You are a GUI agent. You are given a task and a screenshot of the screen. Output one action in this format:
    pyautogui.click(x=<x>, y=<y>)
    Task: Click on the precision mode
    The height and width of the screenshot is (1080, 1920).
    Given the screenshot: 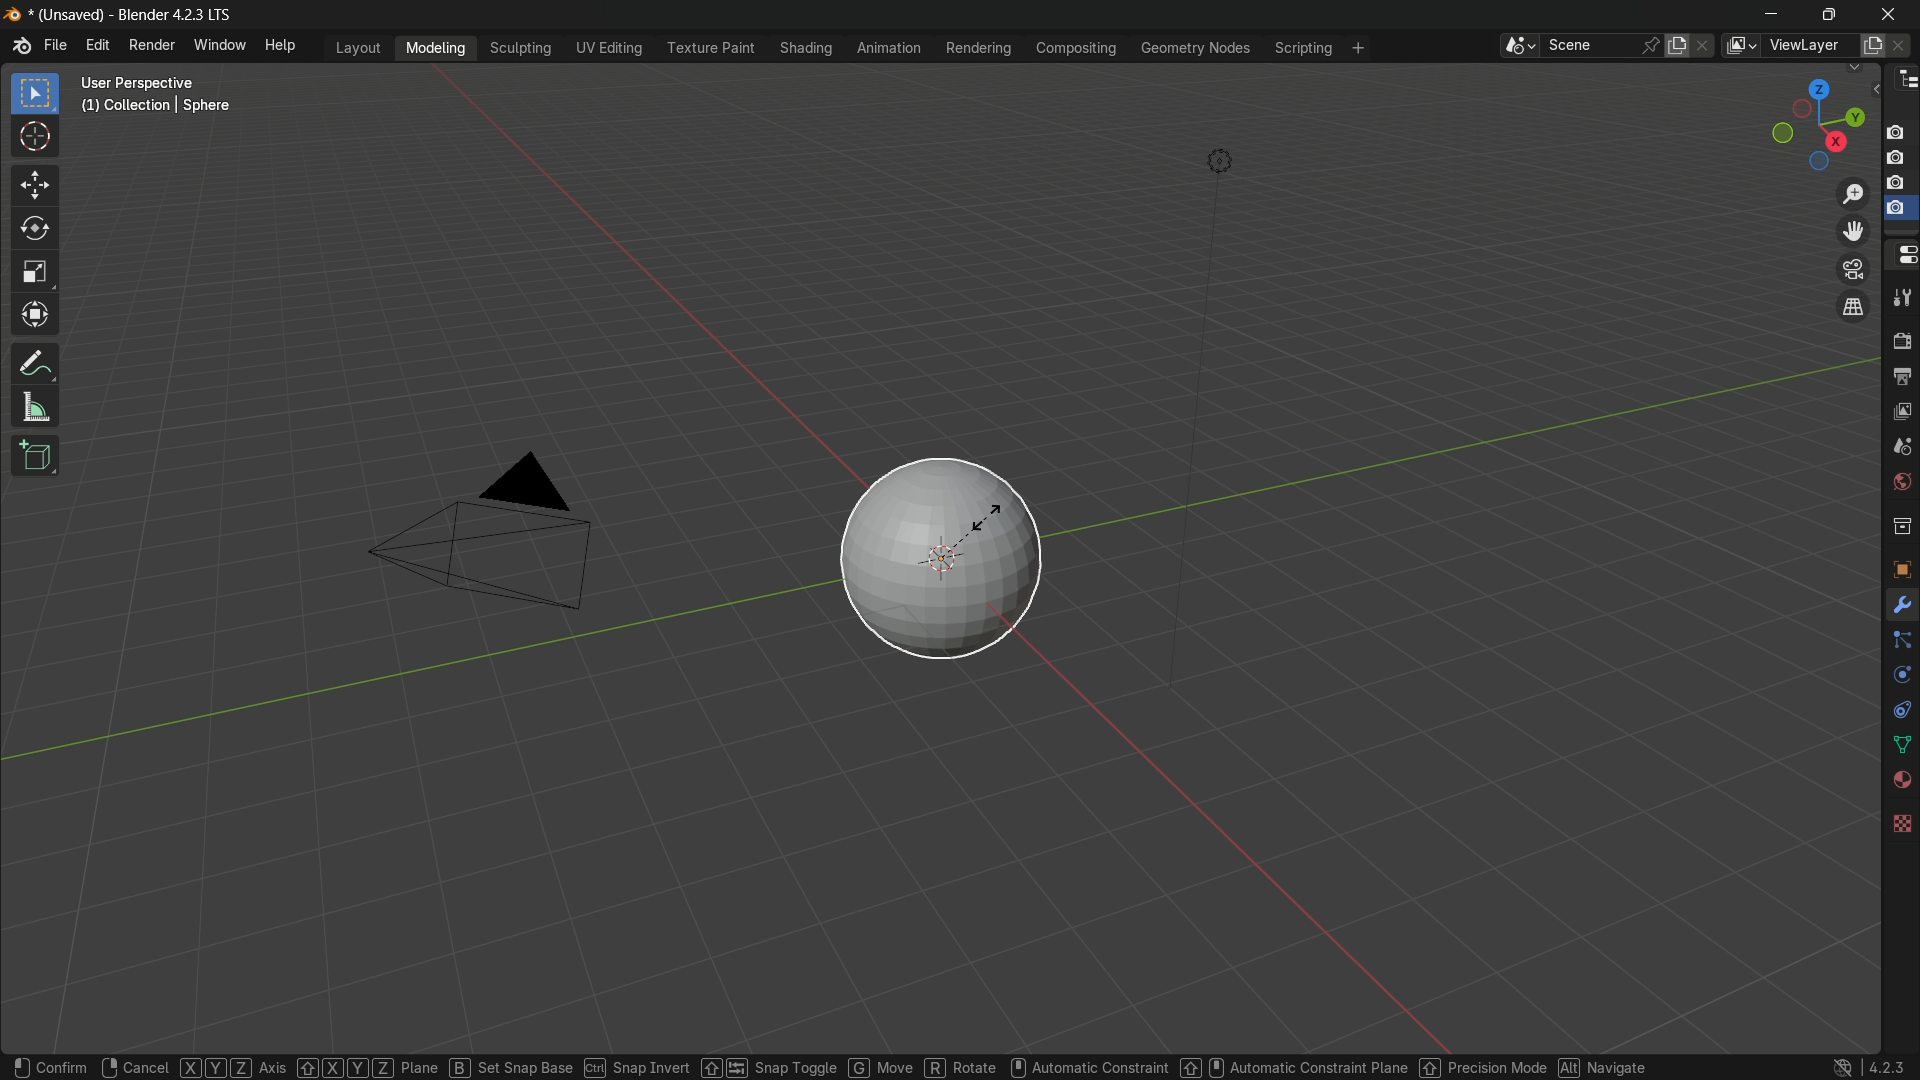 What is the action you would take?
    pyautogui.click(x=1481, y=1068)
    